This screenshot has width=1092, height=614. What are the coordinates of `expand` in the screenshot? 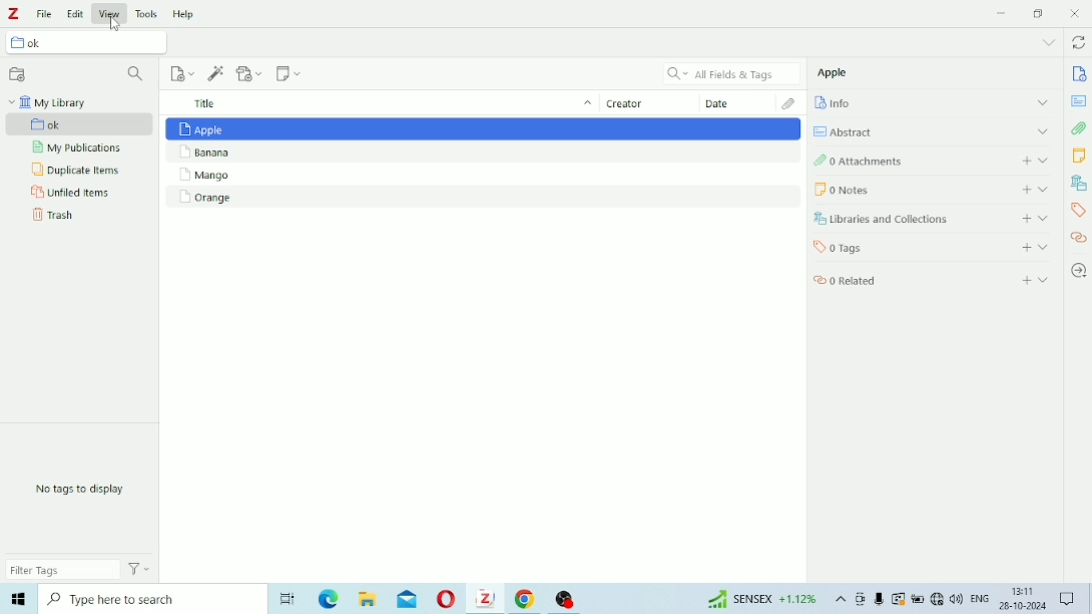 It's located at (1045, 217).